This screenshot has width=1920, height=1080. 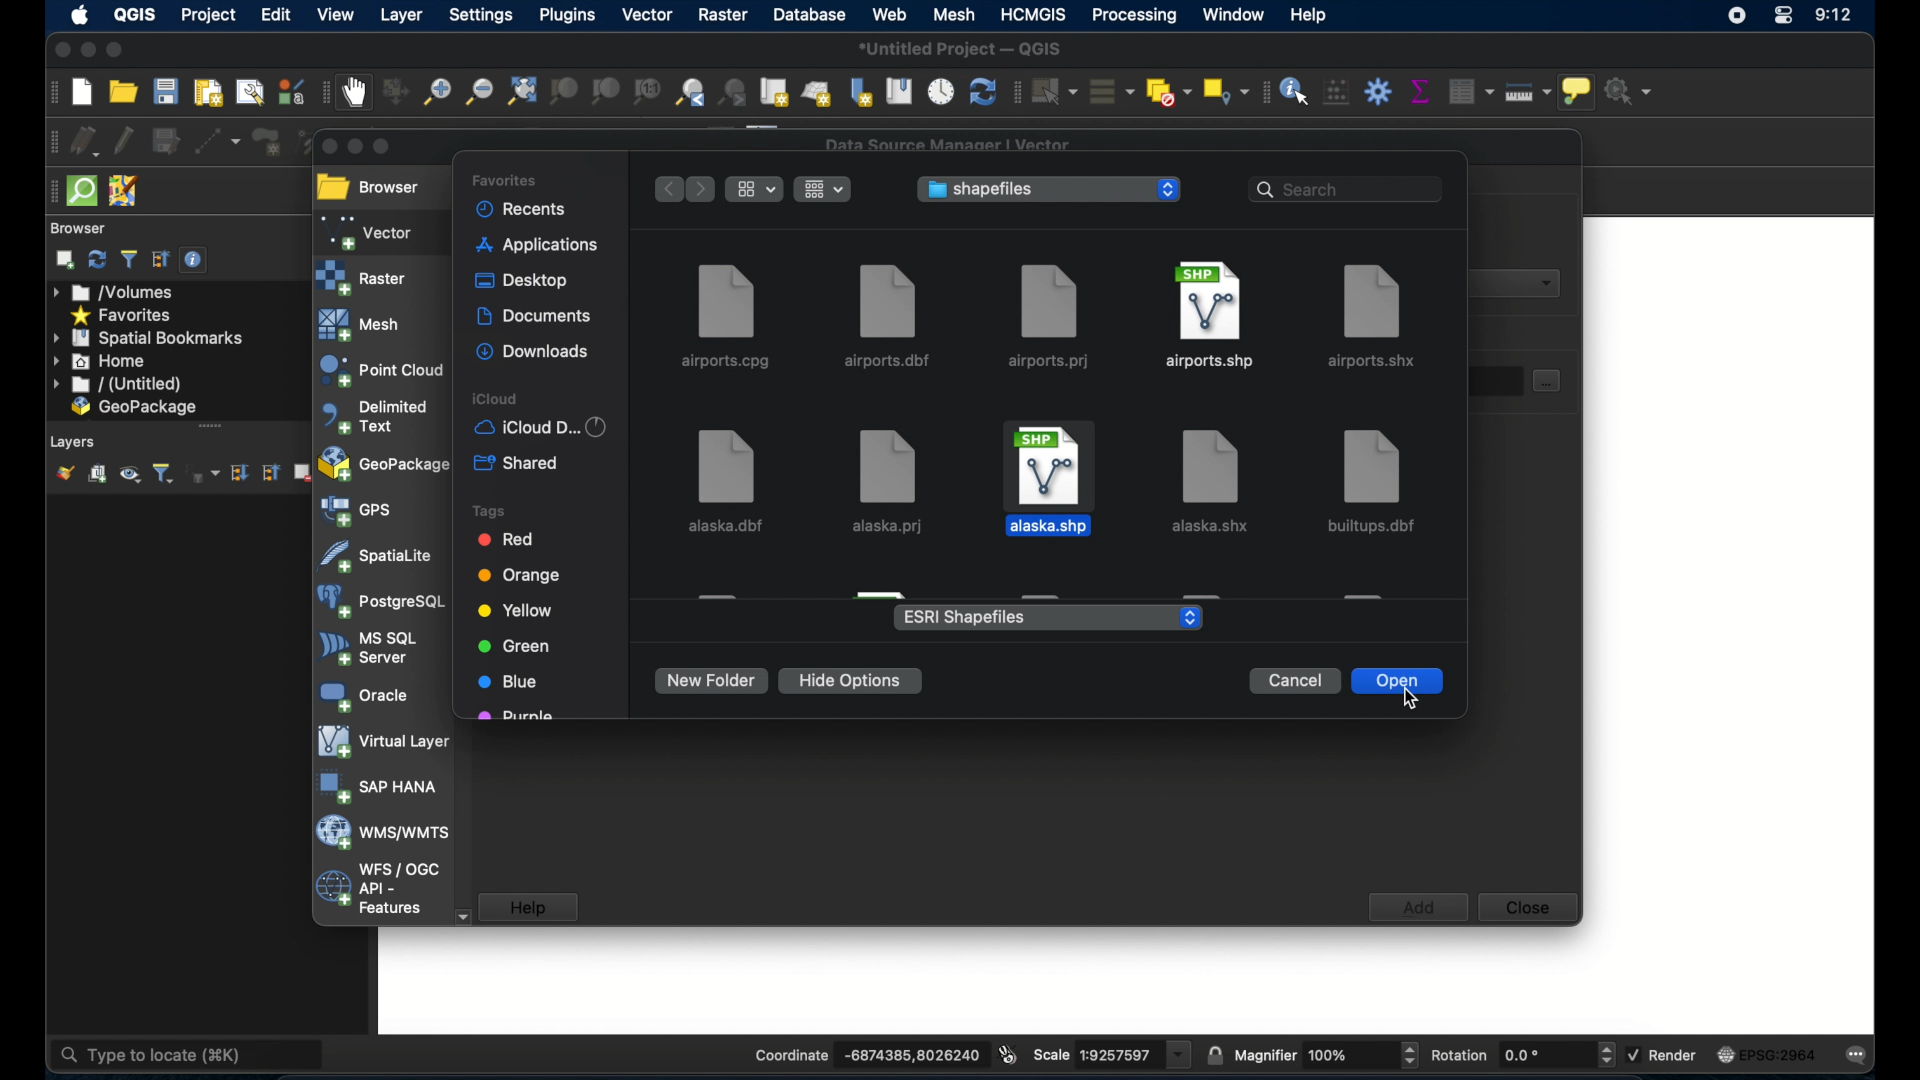 What do you see at coordinates (1418, 907) in the screenshot?
I see `add` at bounding box center [1418, 907].